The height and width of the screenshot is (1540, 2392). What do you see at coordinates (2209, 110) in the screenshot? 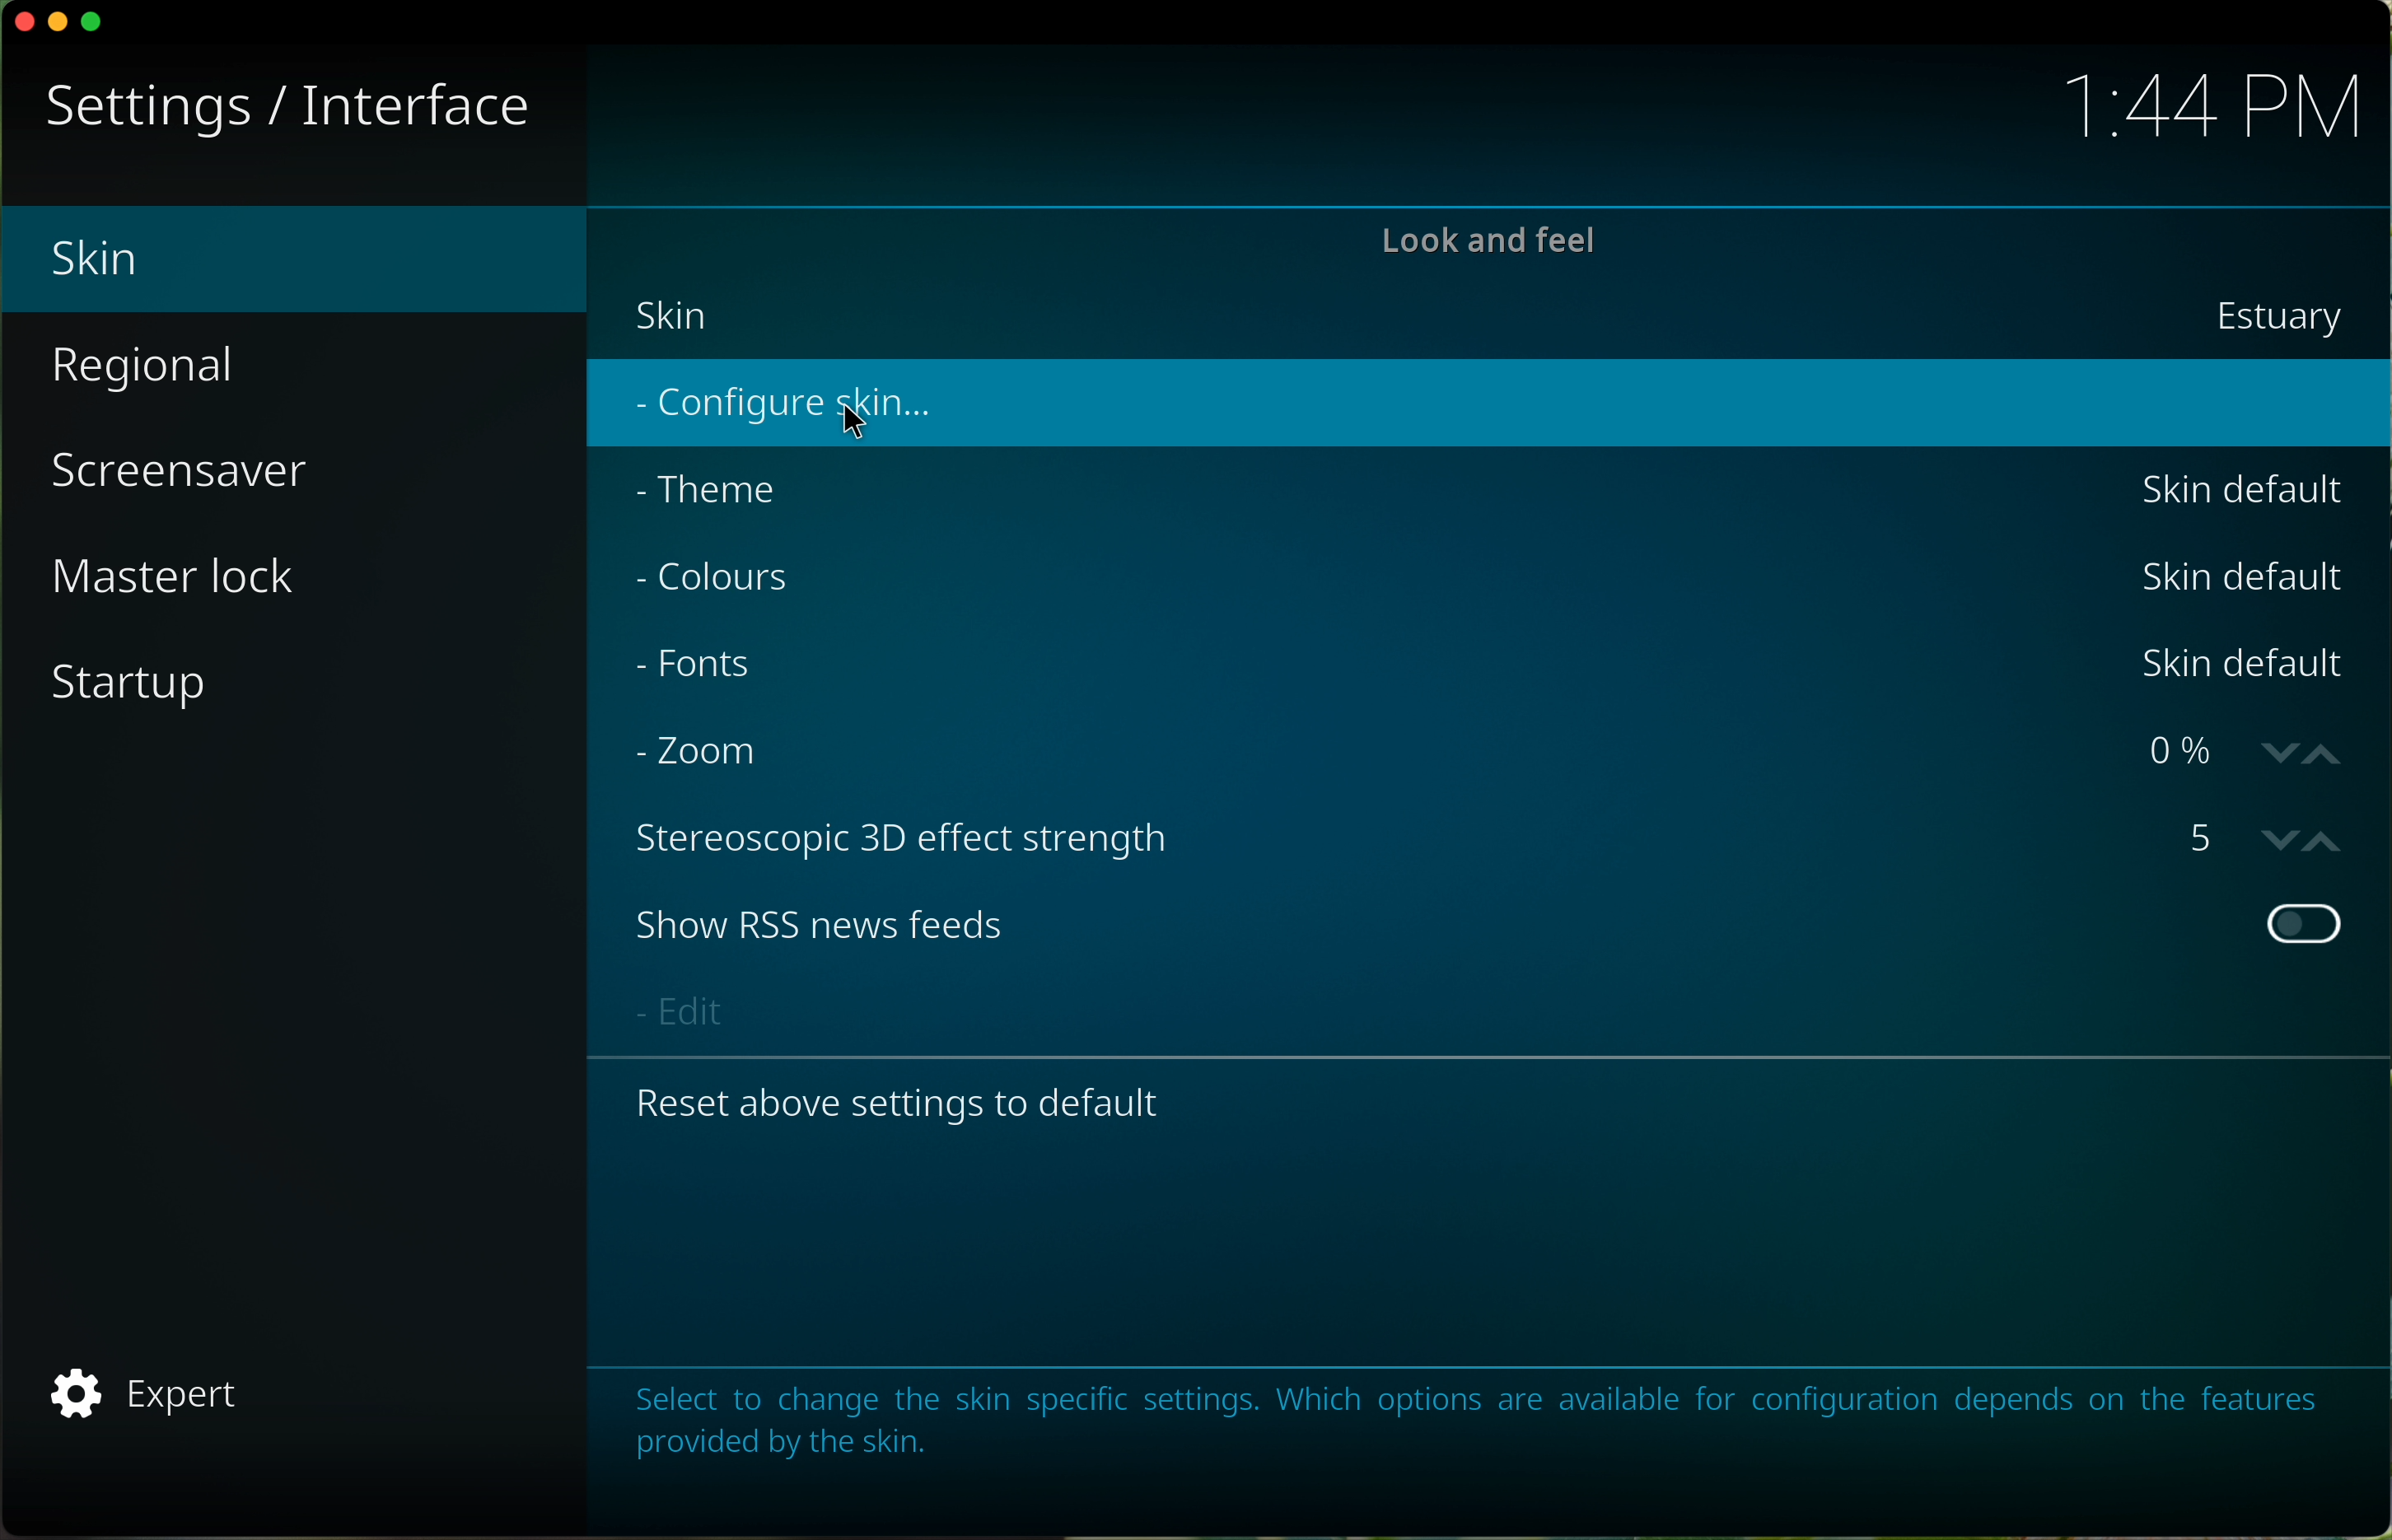
I see `hour` at bounding box center [2209, 110].